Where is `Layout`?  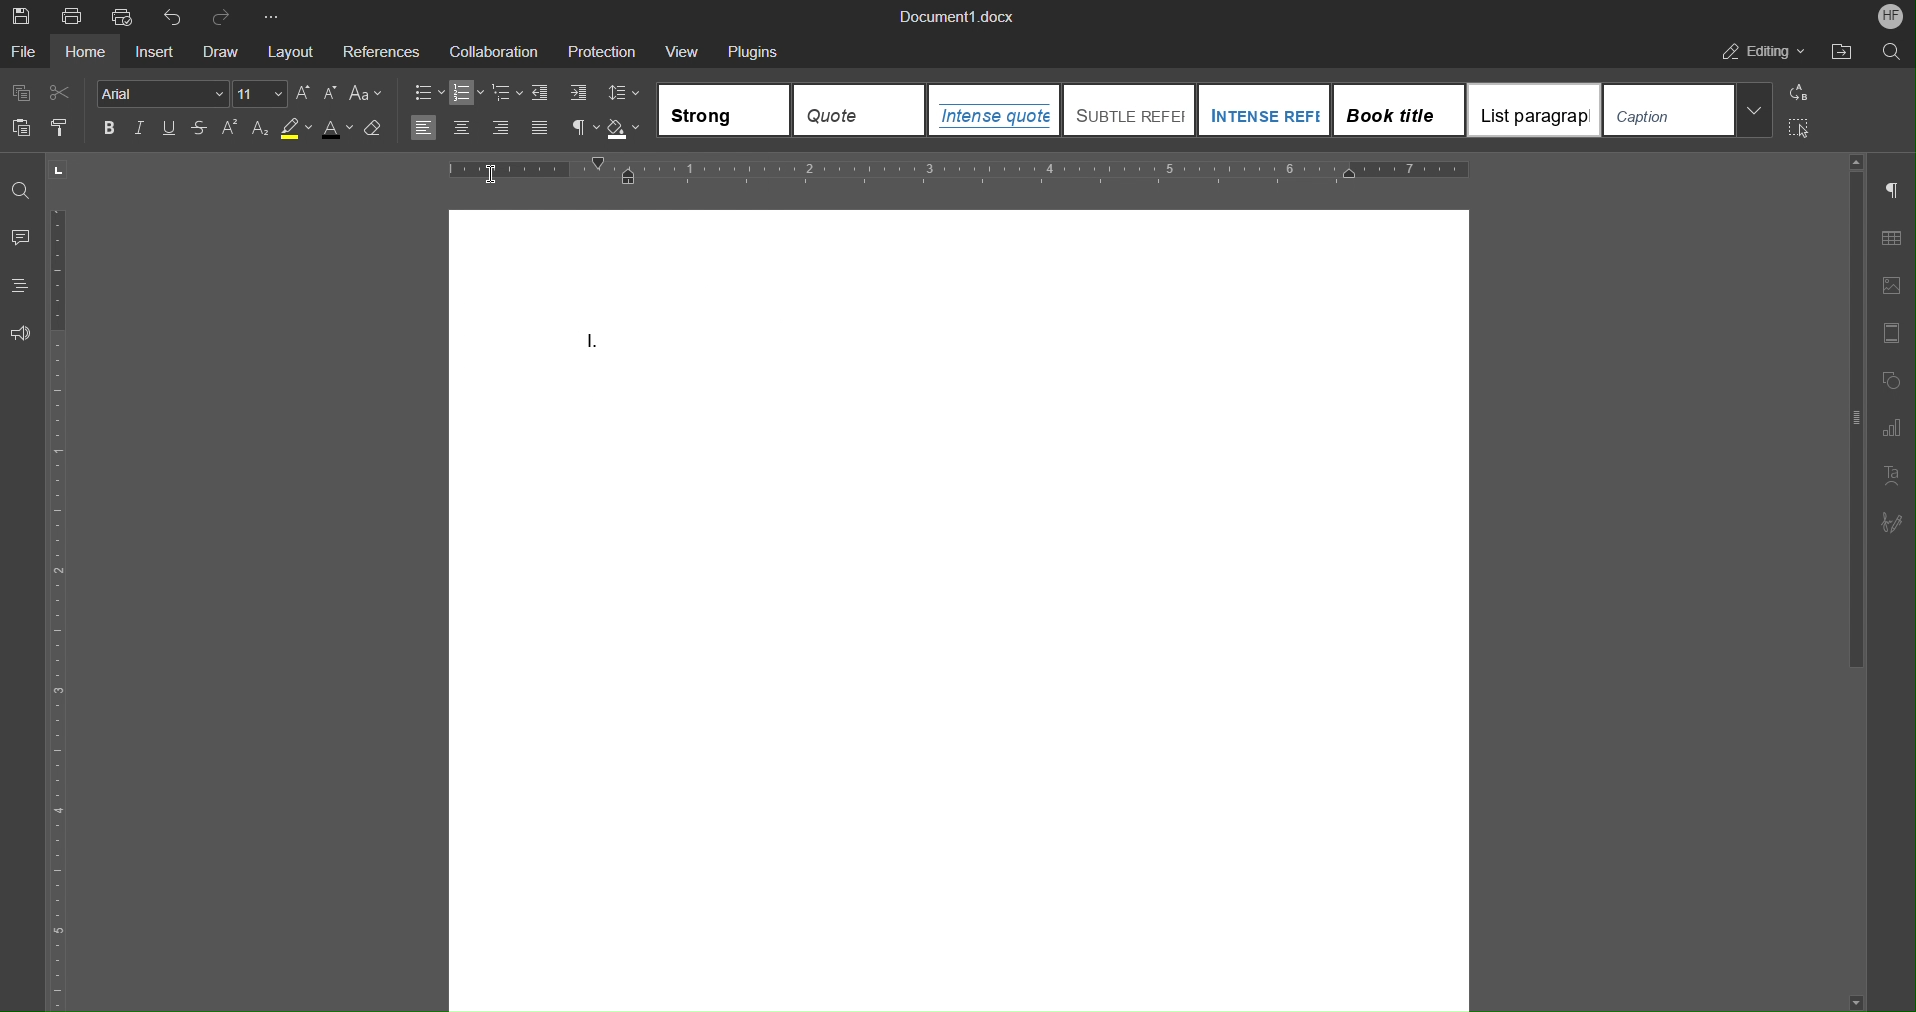 Layout is located at coordinates (290, 52).